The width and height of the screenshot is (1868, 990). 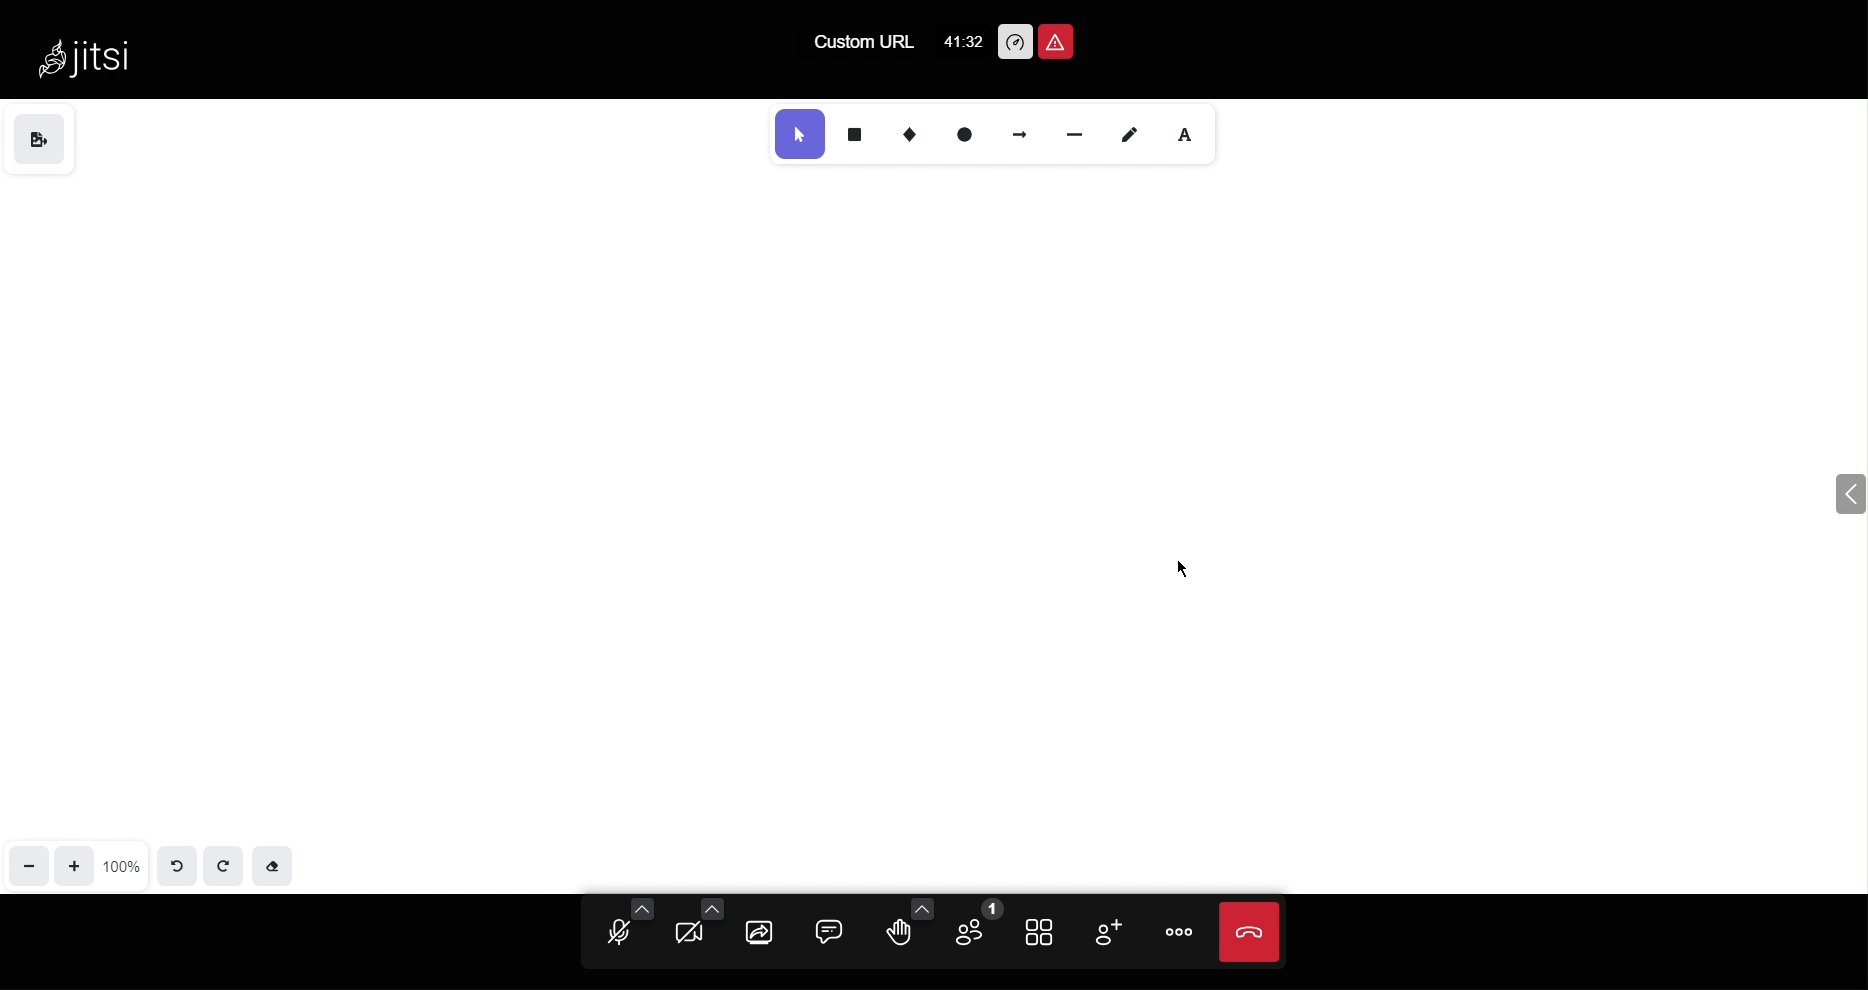 What do you see at coordinates (175, 864) in the screenshot?
I see `Rotate CCW` at bounding box center [175, 864].